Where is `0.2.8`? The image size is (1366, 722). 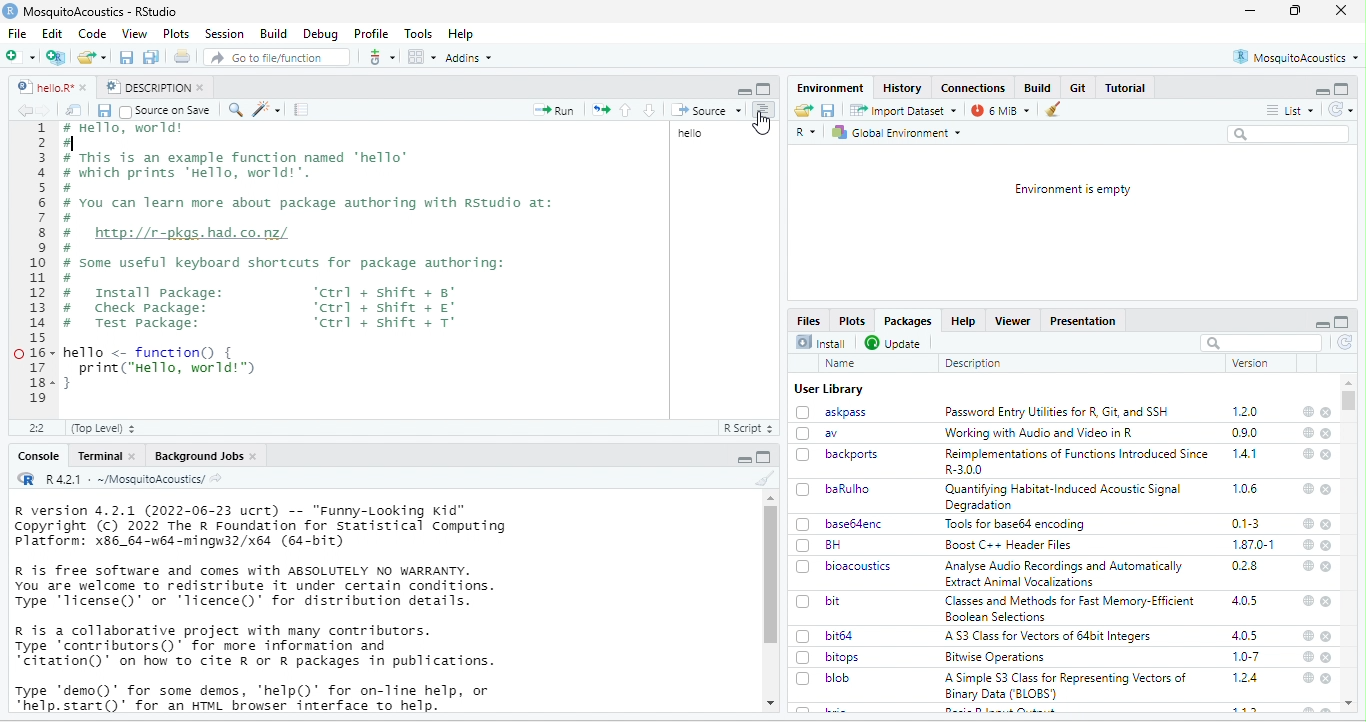
0.2.8 is located at coordinates (1246, 567).